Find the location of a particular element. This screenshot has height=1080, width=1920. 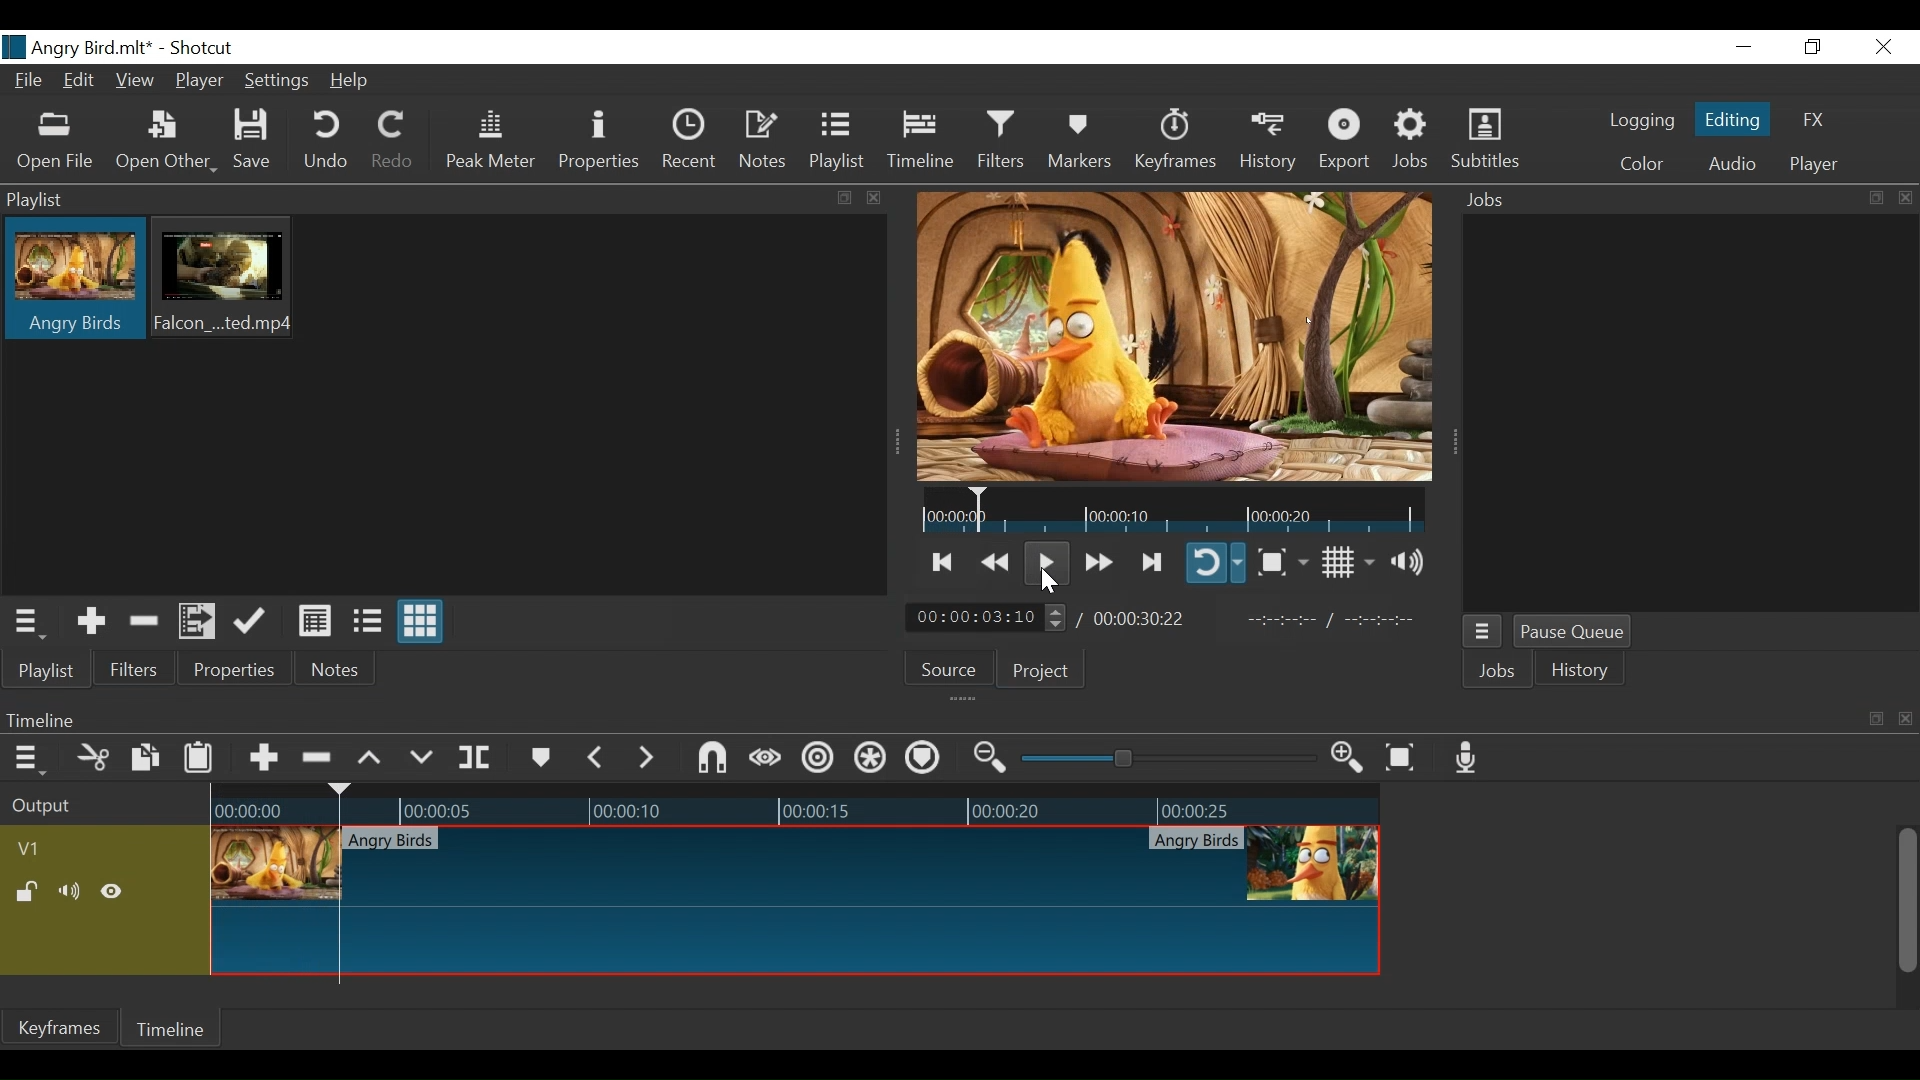

Help is located at coordinates (353, 79).